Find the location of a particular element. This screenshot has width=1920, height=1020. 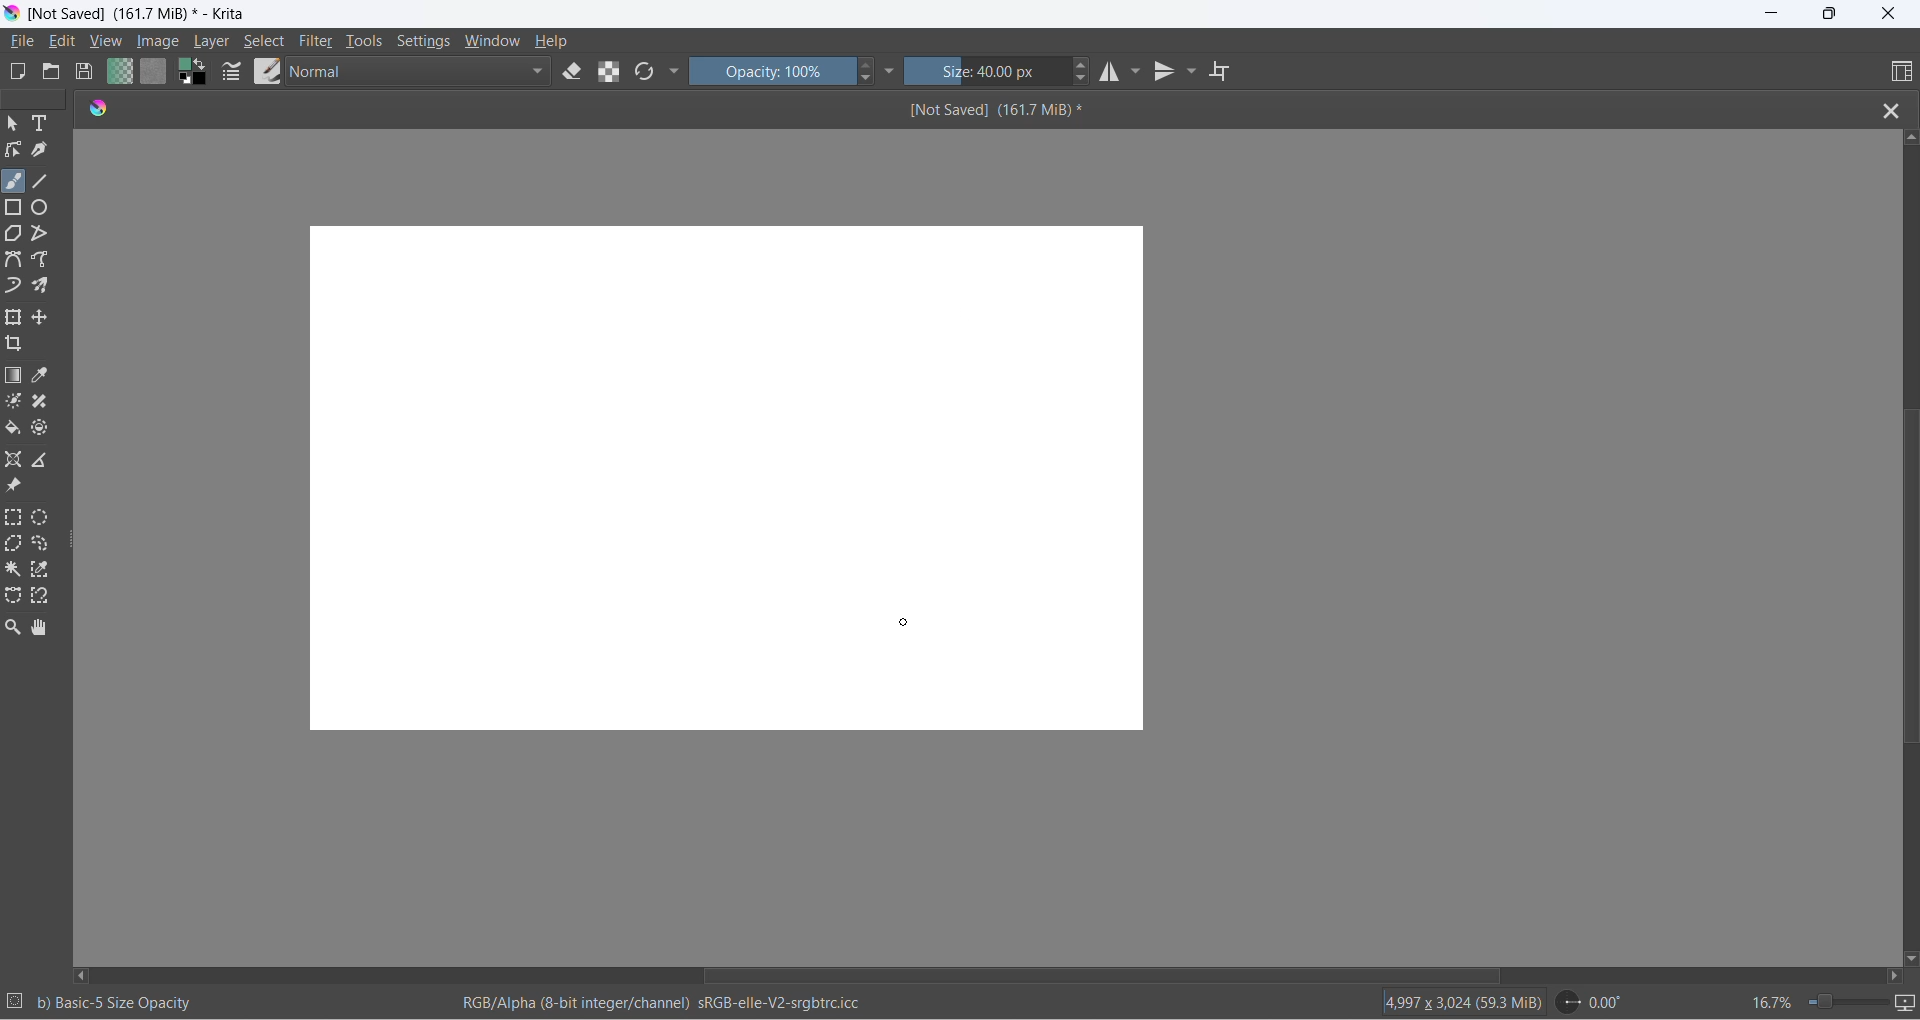

file name and size is located at coordinates (977, 110).